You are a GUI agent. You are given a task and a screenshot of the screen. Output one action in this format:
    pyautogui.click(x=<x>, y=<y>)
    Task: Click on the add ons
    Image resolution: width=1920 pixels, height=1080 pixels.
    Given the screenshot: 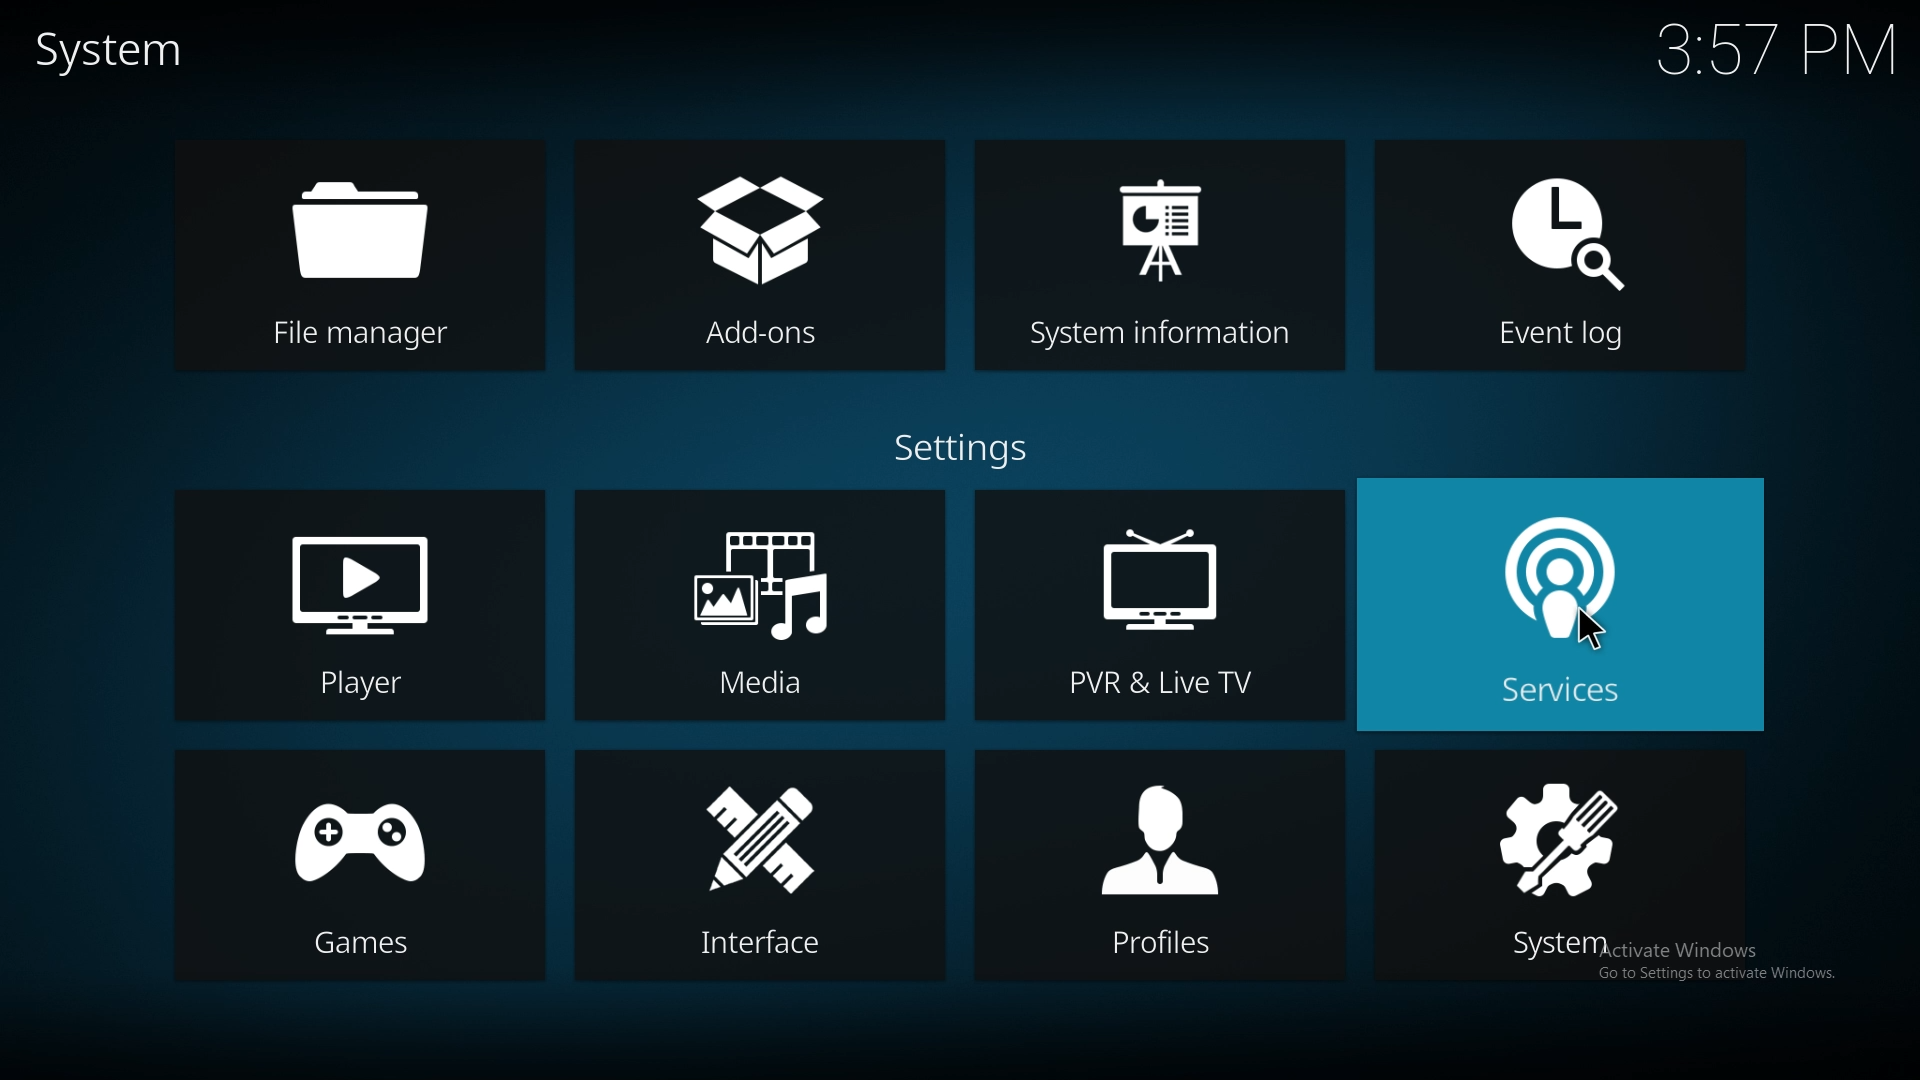 What is the action you would take?
    pyautogui.click(x=762, y=257)
    